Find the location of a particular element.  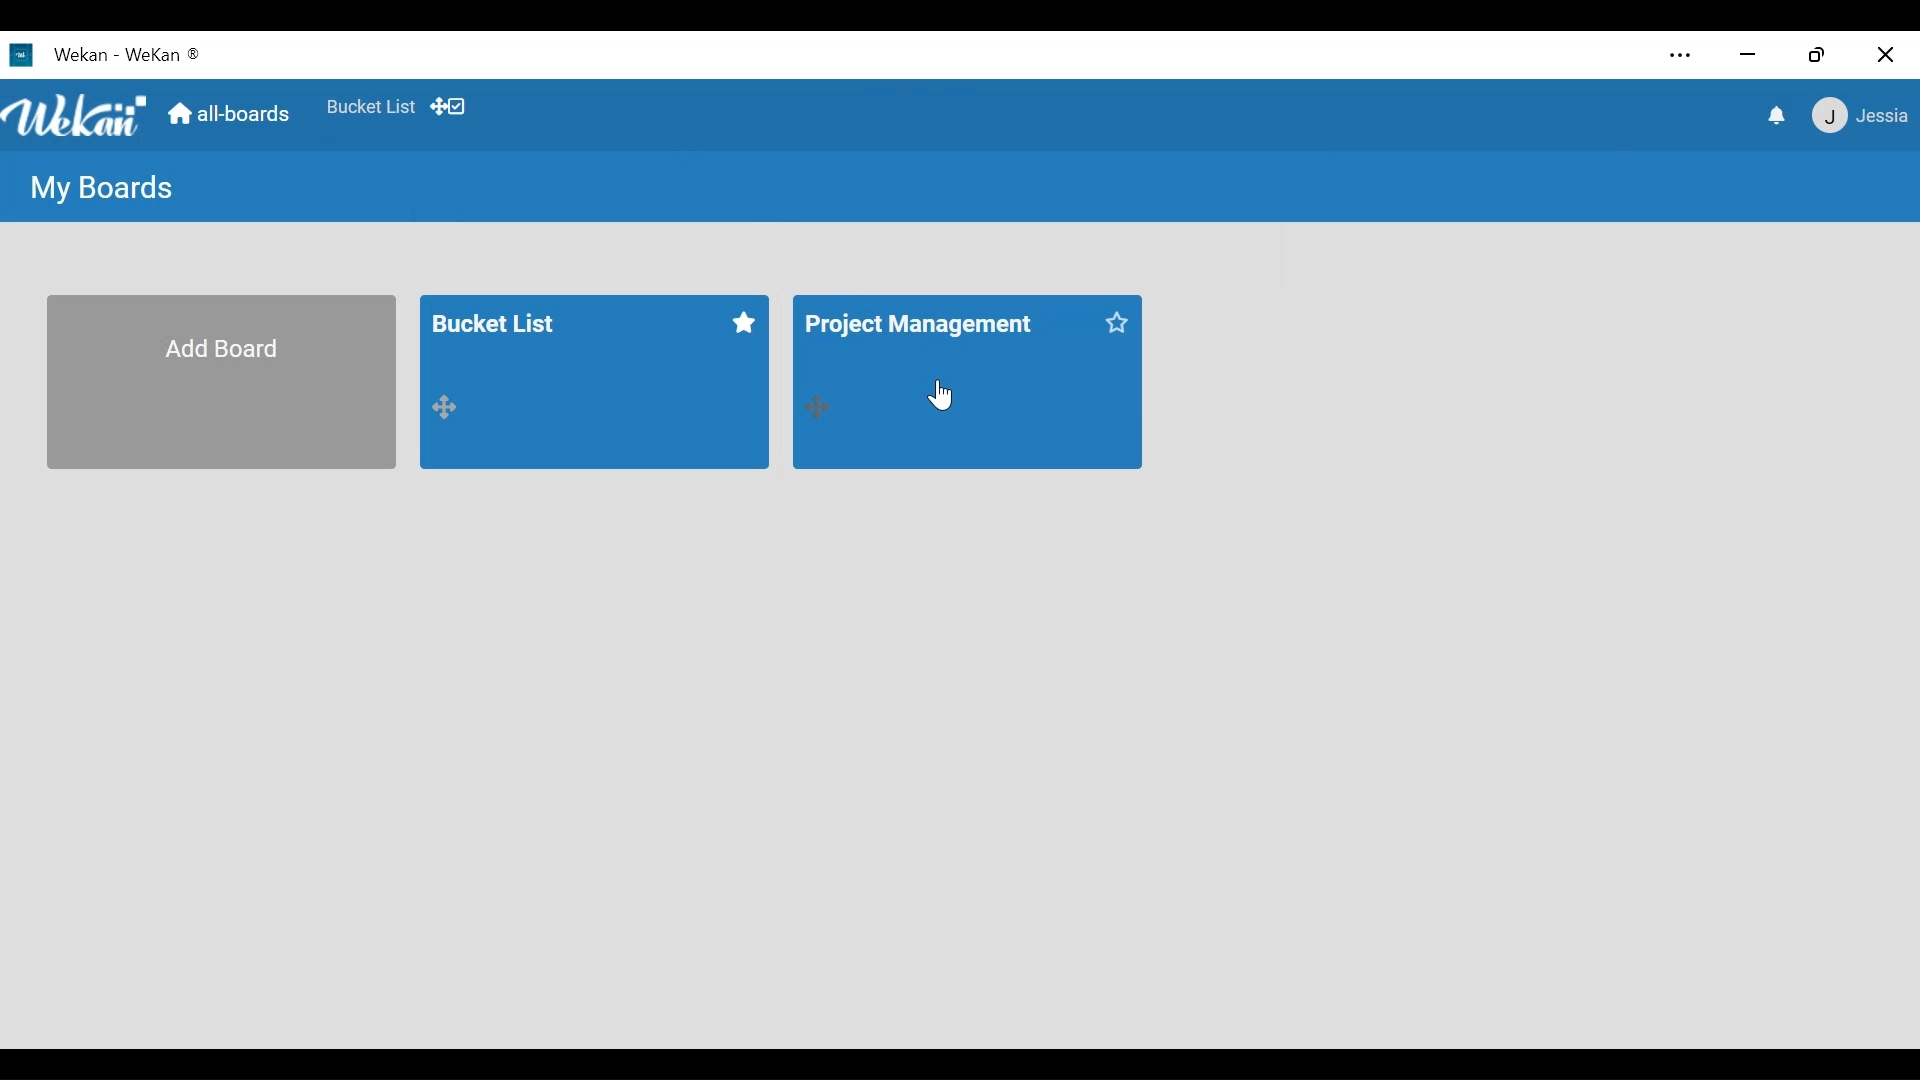

Home (all-boards) is located at coordinates (232, 116).